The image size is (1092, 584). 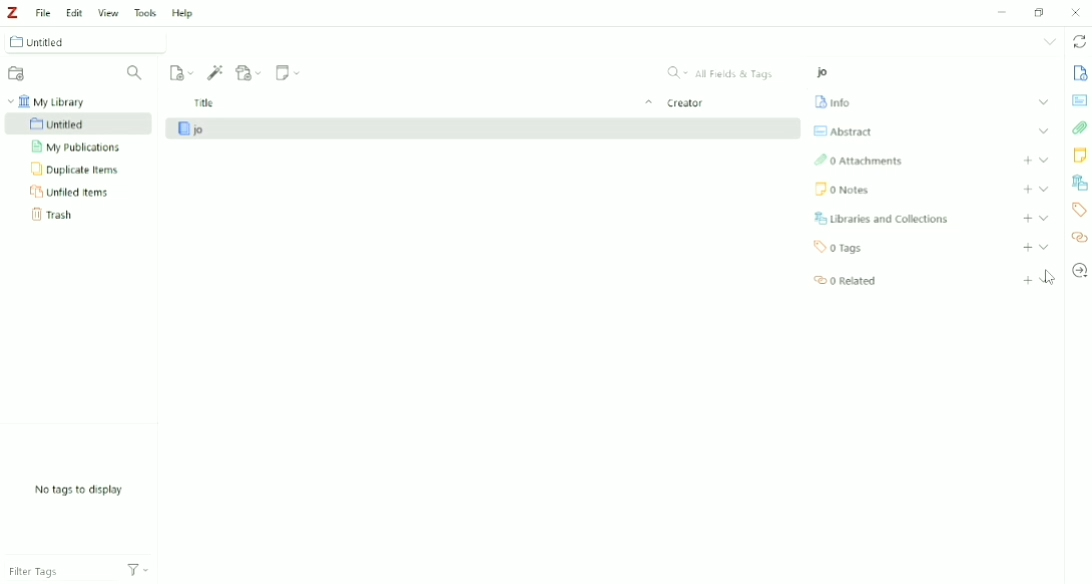 What do you see at coordinates (834, 102) in the screenshot?
I see `Info` at bounding box center [834, 102].